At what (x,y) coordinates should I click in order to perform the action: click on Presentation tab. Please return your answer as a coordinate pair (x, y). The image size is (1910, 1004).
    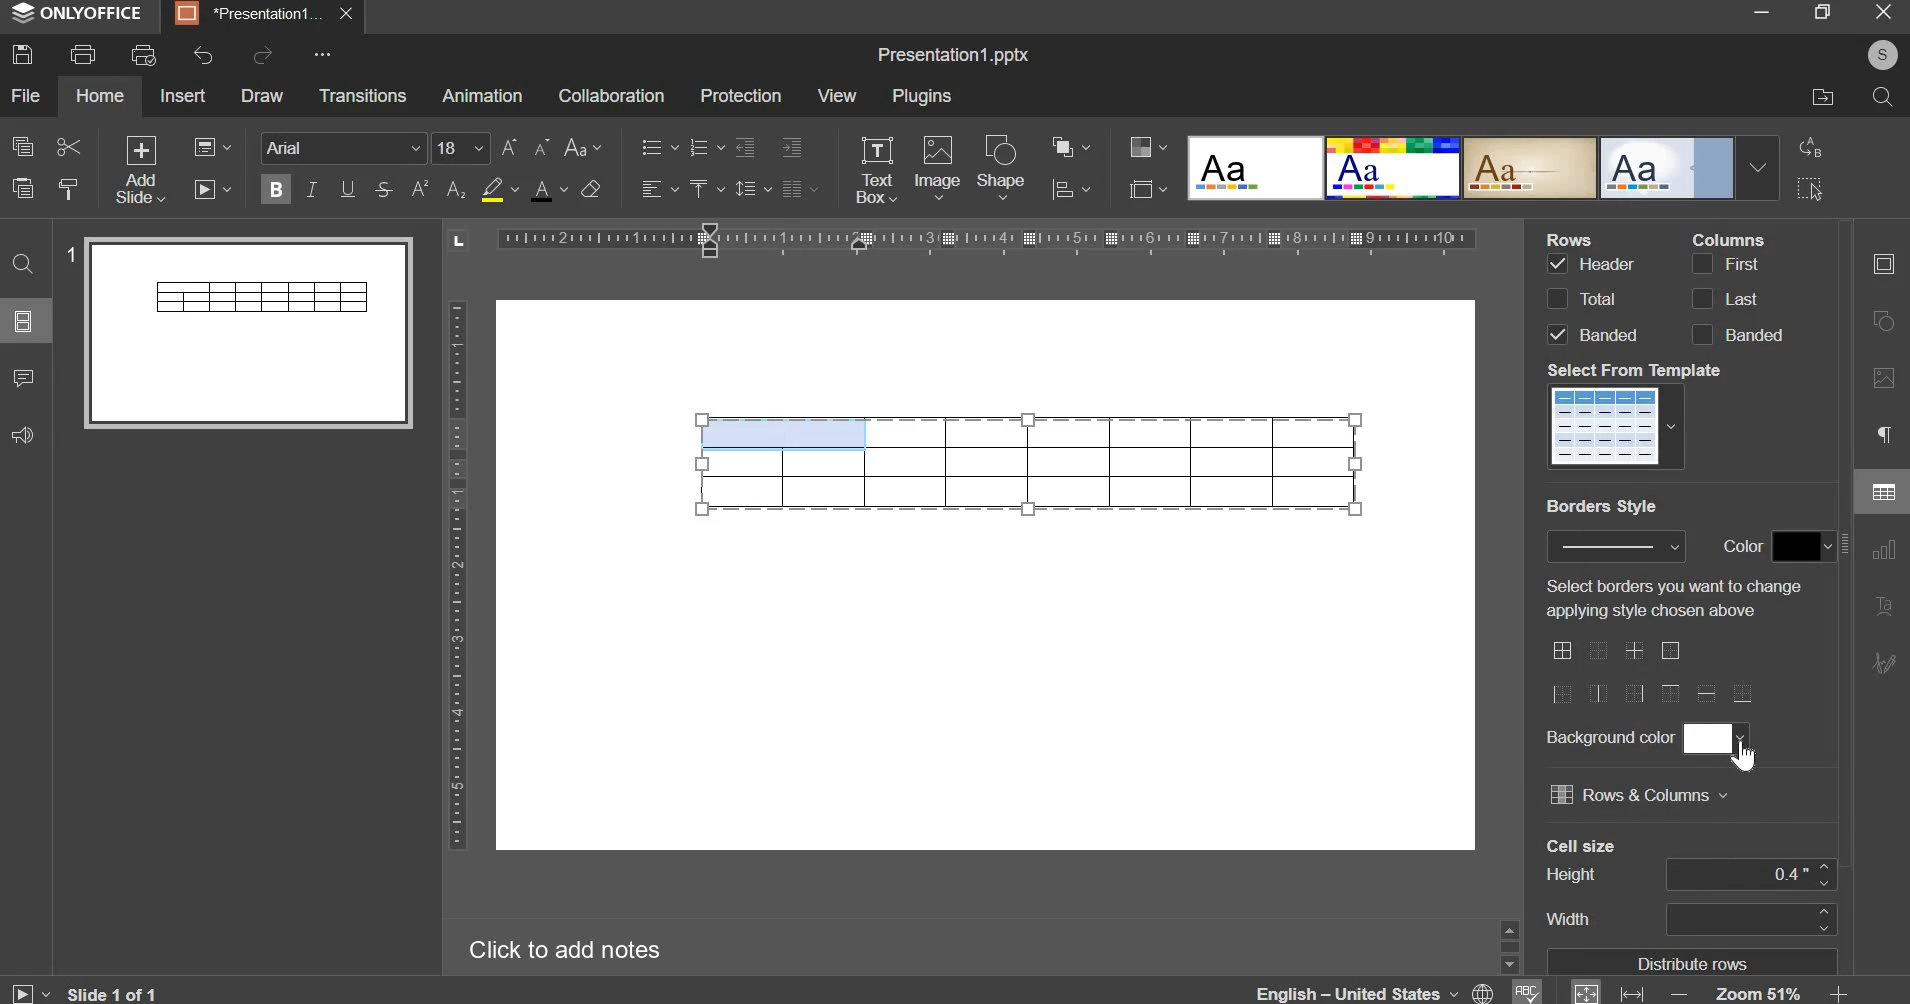
    Looking at the image, I should click on (261, 14).